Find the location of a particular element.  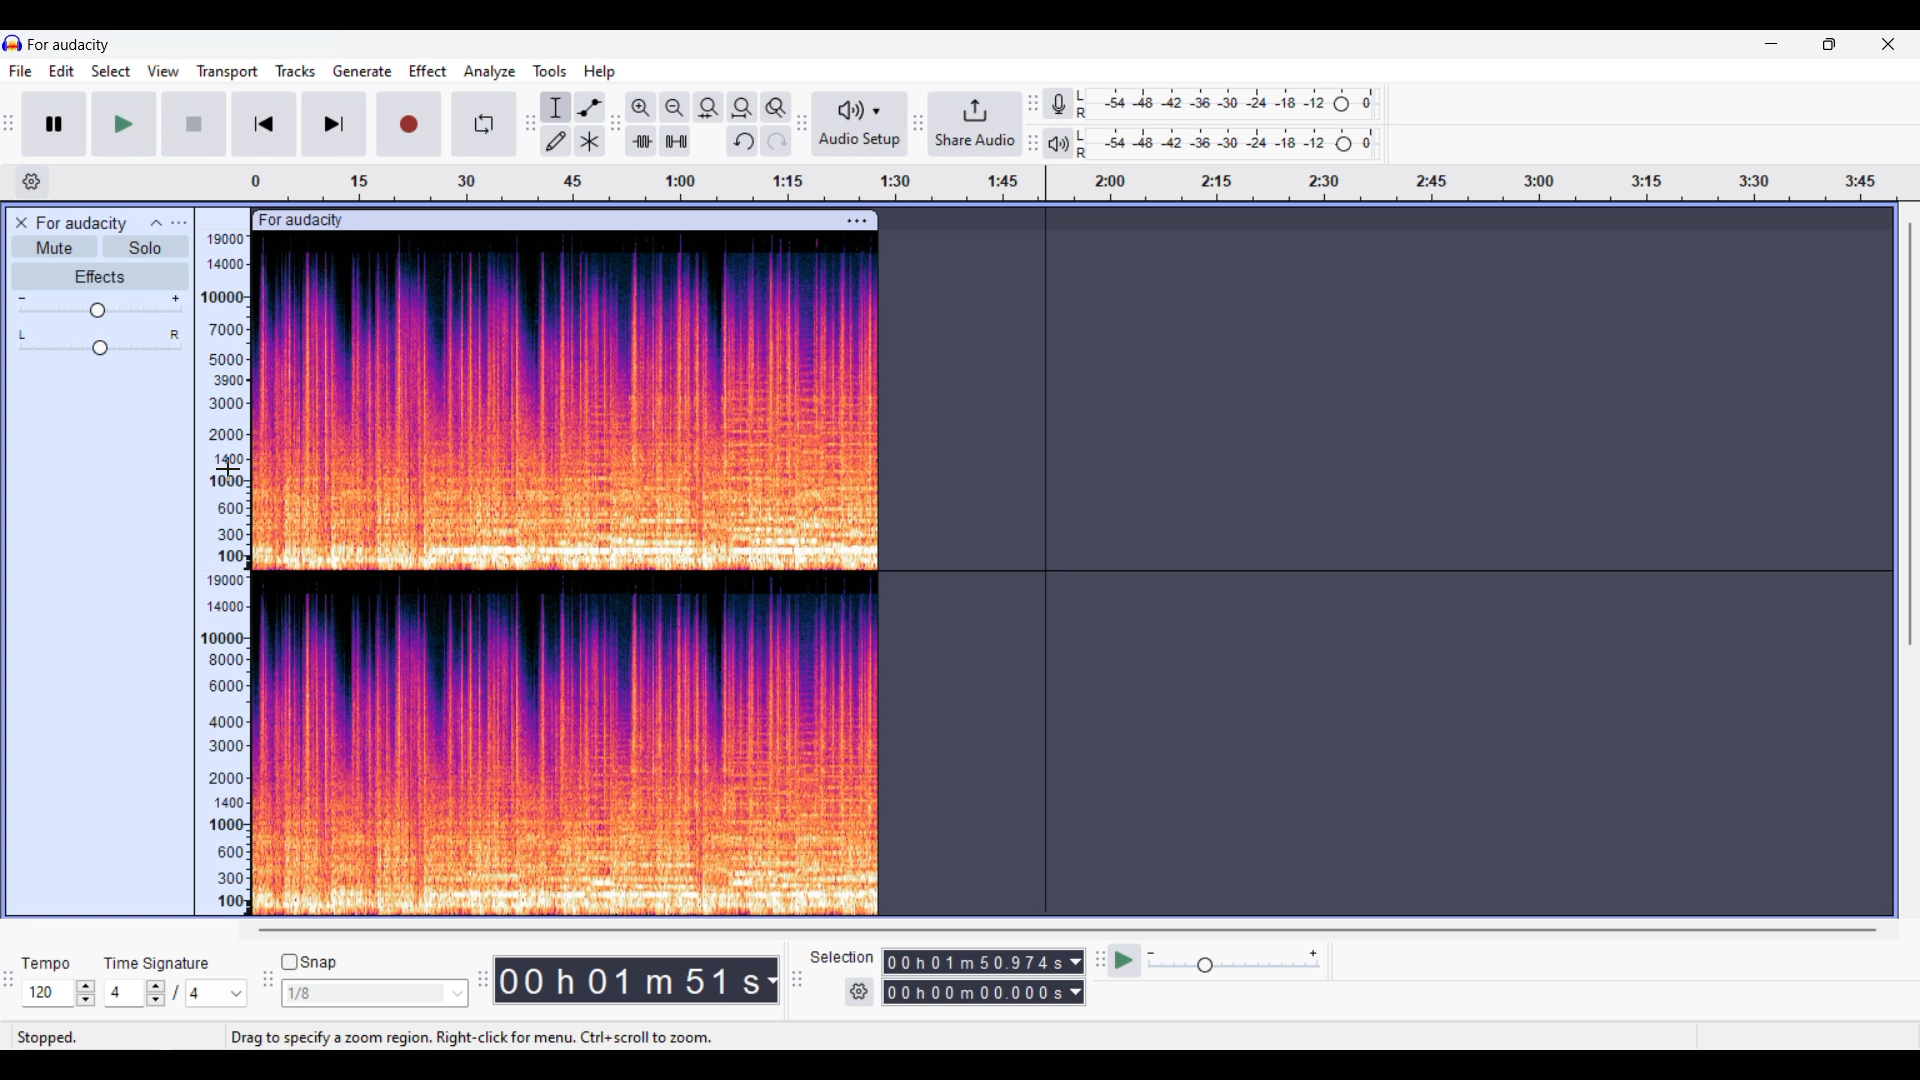

Pause is located at coordinates (55, 124).